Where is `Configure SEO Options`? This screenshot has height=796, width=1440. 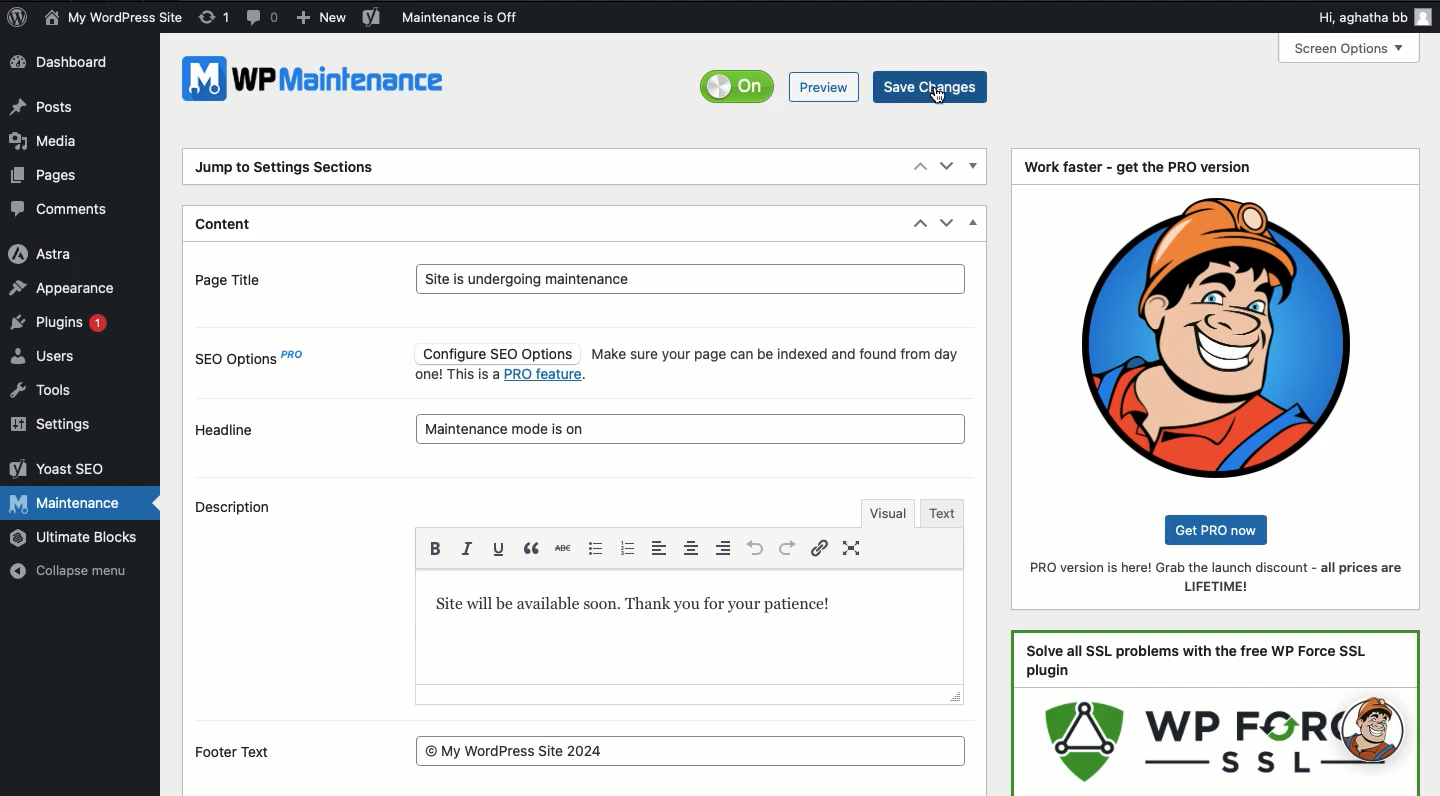 Configure SEO Options is located at coordinates (495, 353).